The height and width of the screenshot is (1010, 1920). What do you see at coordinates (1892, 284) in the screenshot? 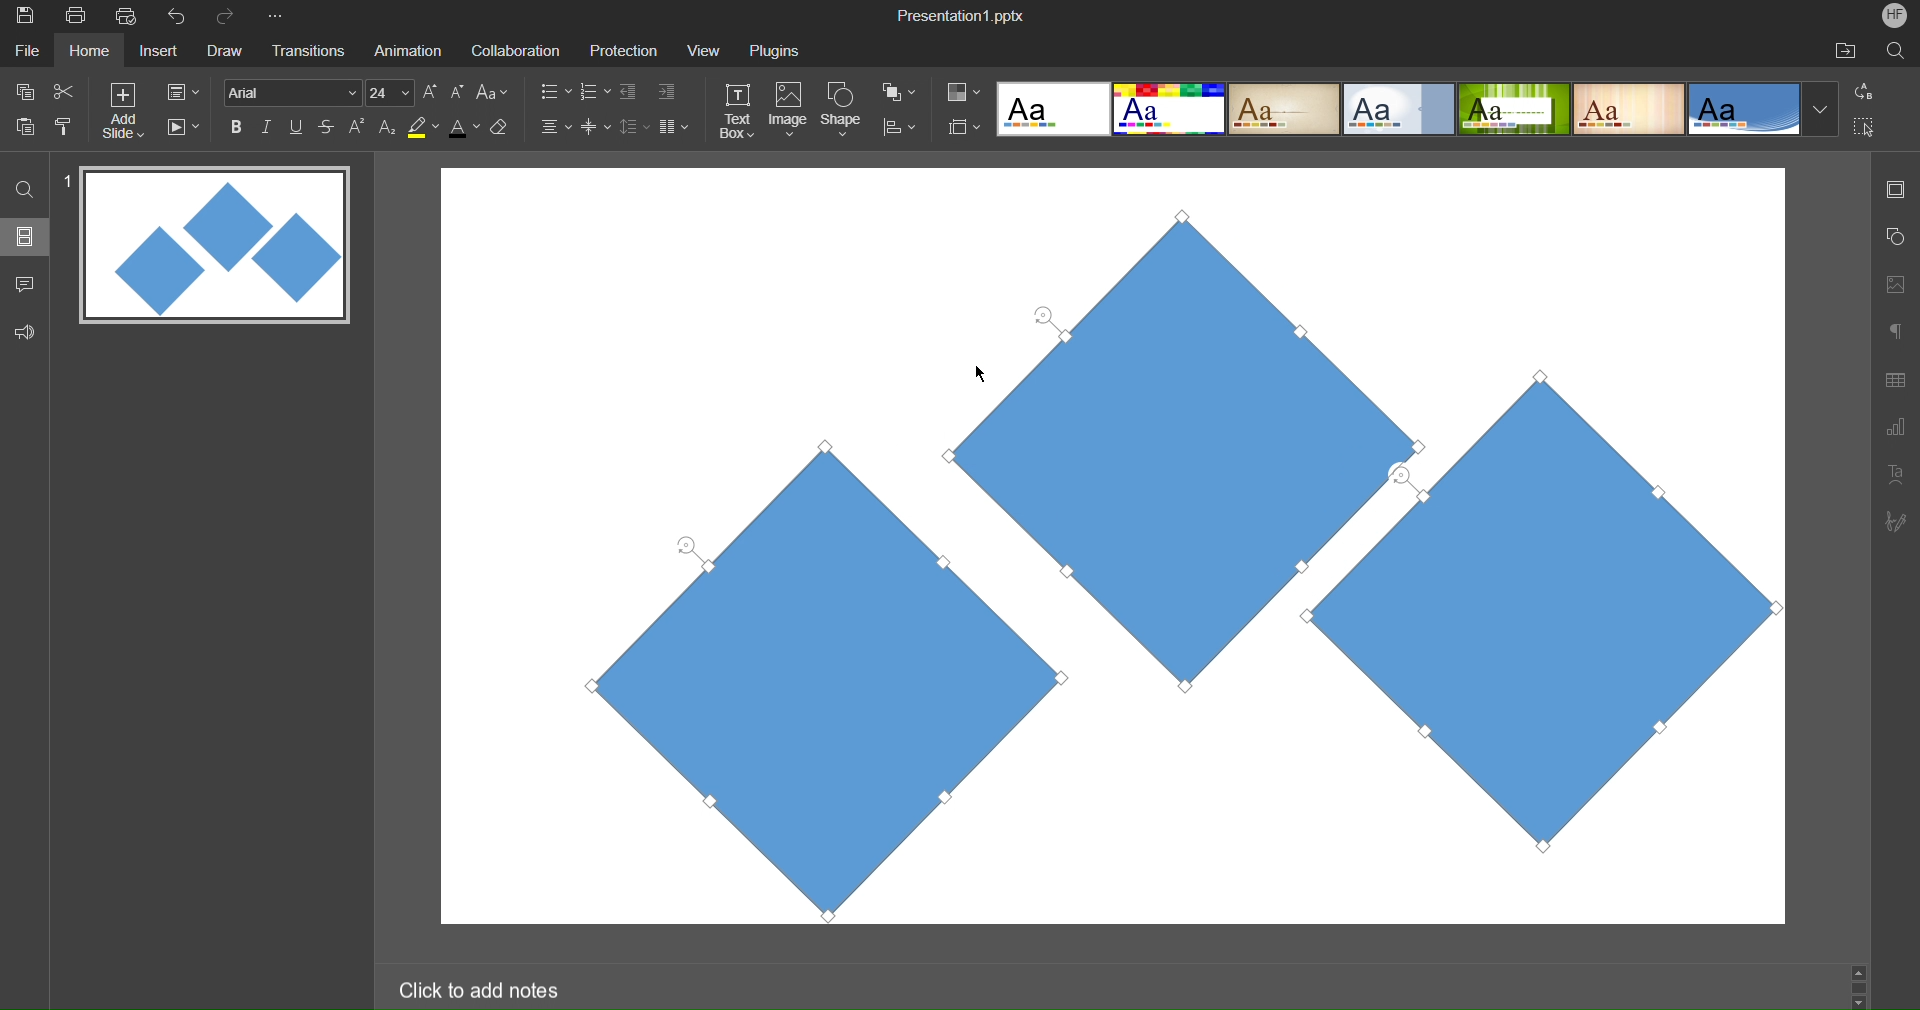
I see `Image Settings` at bounding box center [1892, 284].